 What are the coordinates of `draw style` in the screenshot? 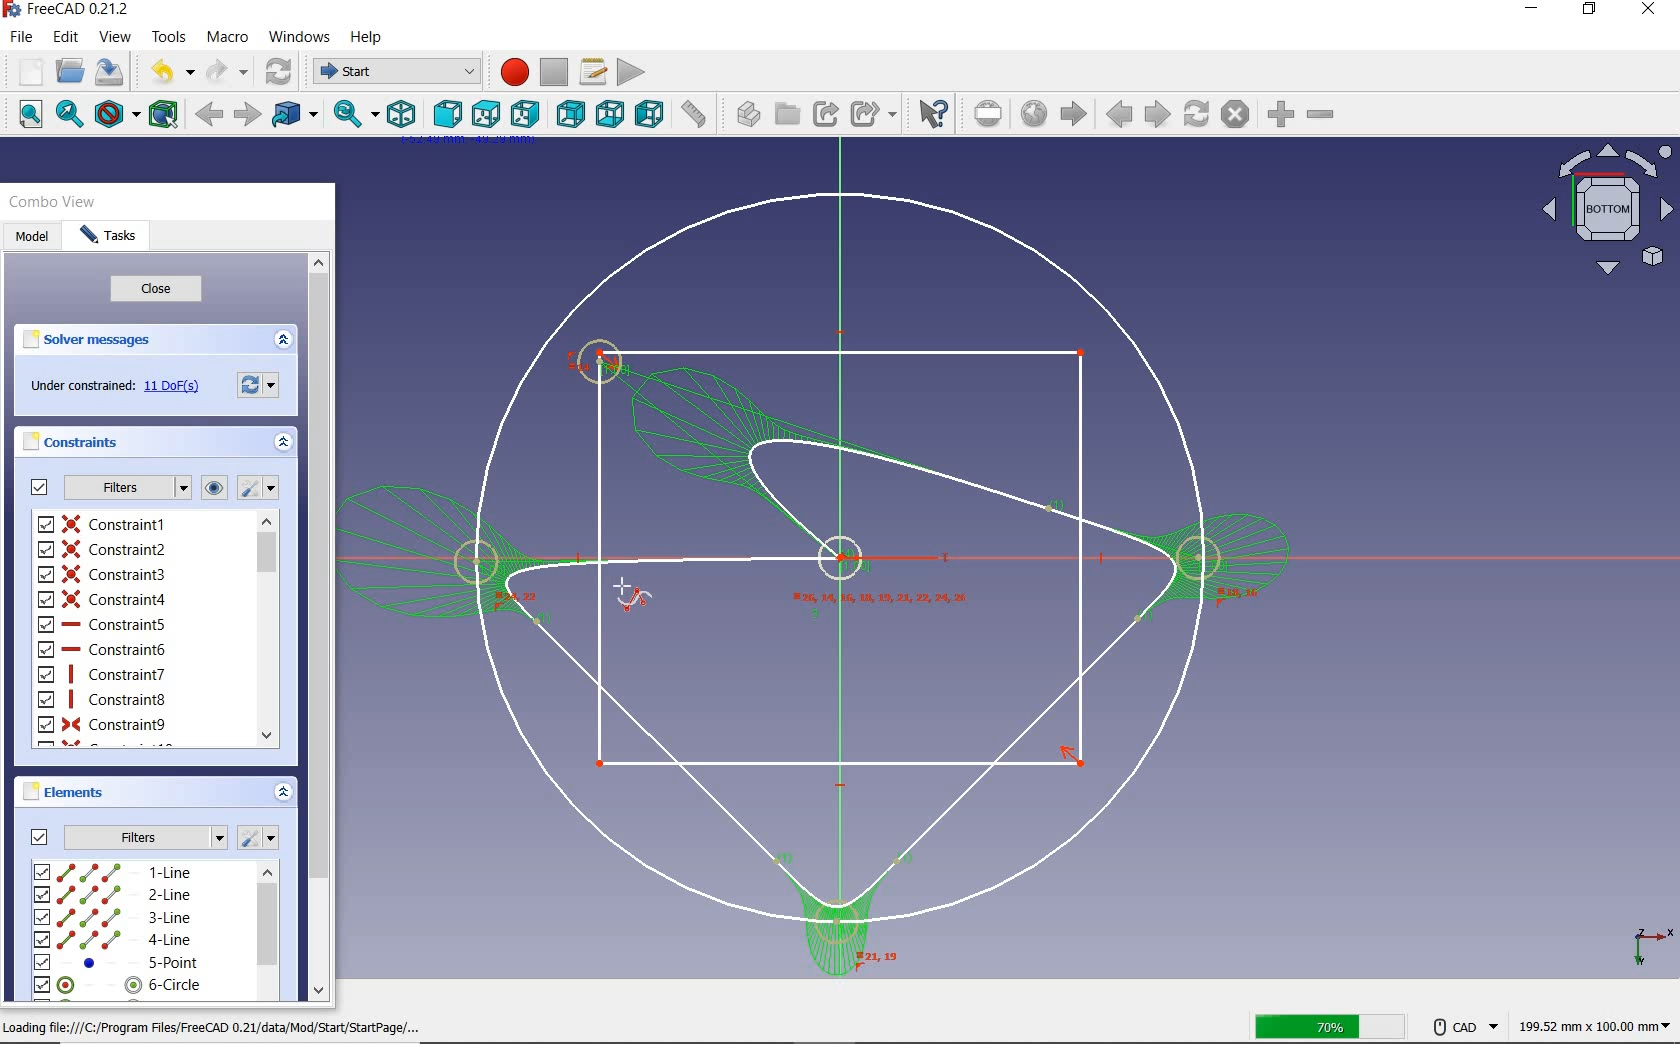 It's located at (117, 116).